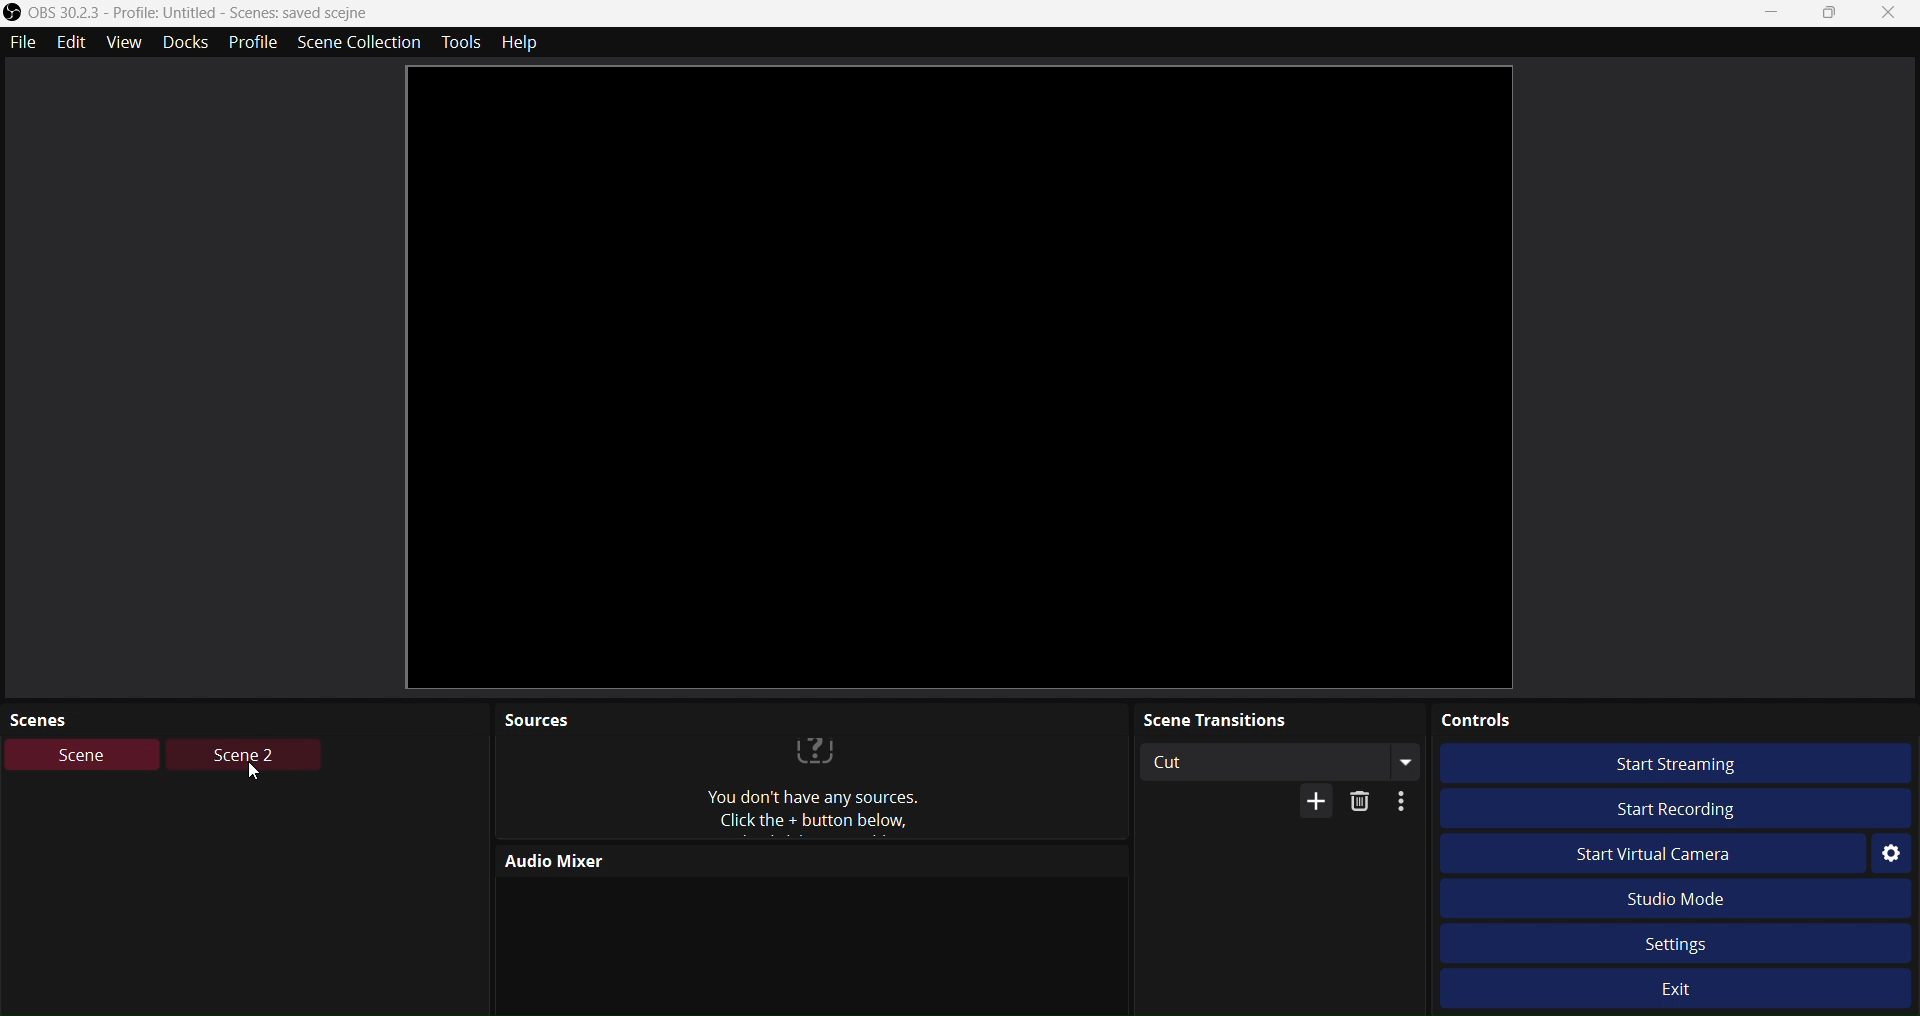 The image size is (1920, 1016). Describe the element at coordinates (1684, 764) in the screenshot. I see `Start streaming` at that location.